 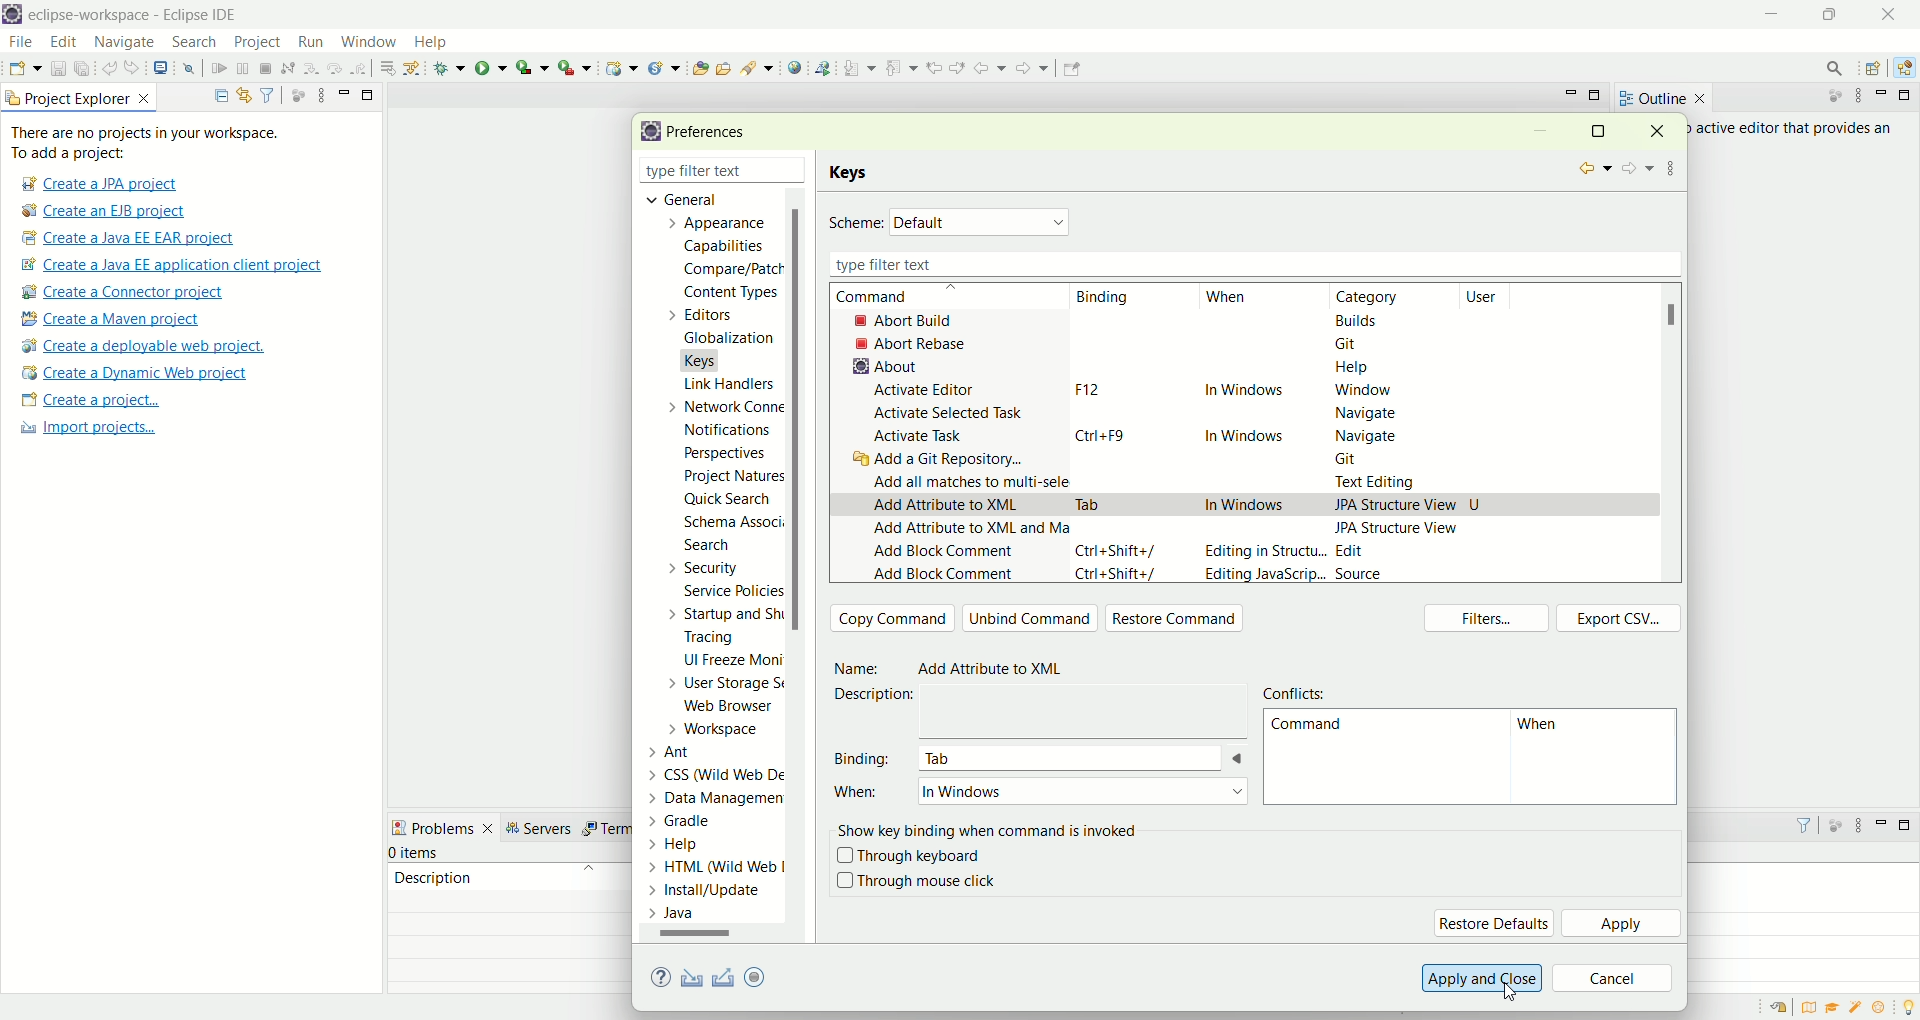 I want to click on add block comment, so click(x=943, y=554).